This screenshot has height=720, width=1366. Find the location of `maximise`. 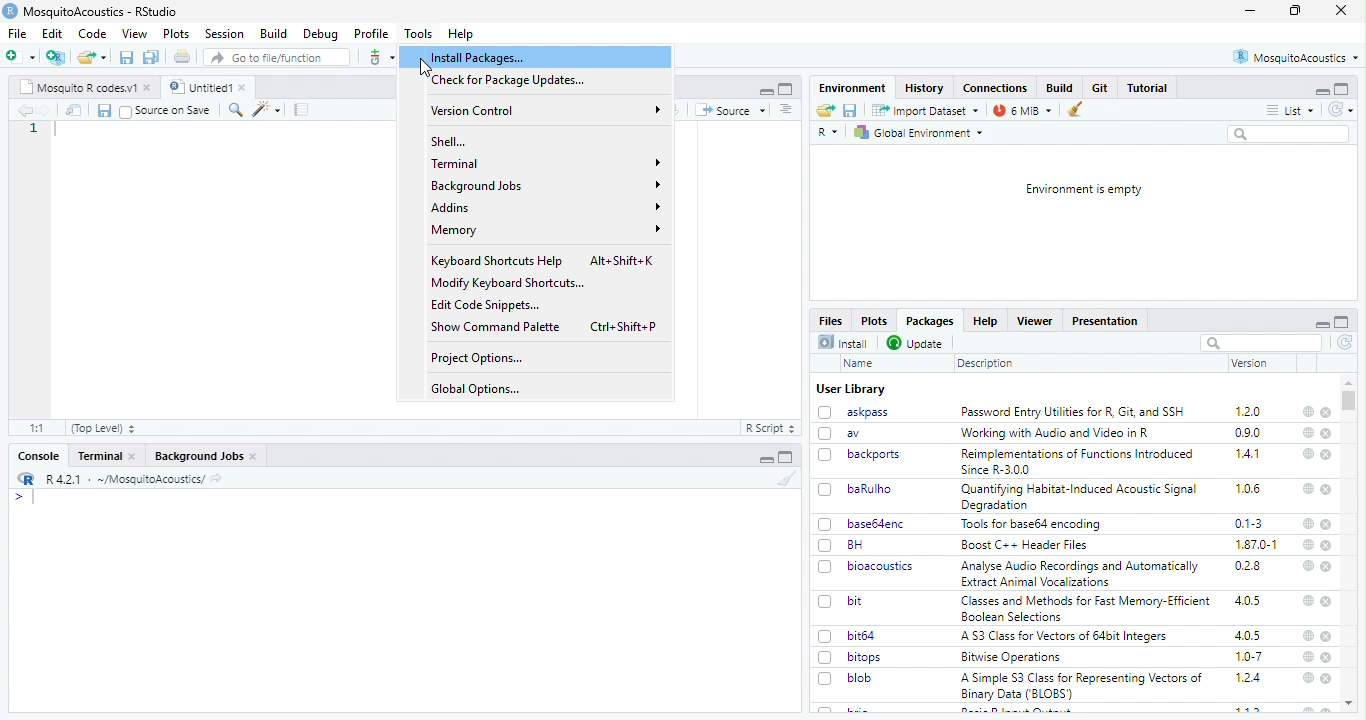

maximise is located at coordinates (1295, 10).